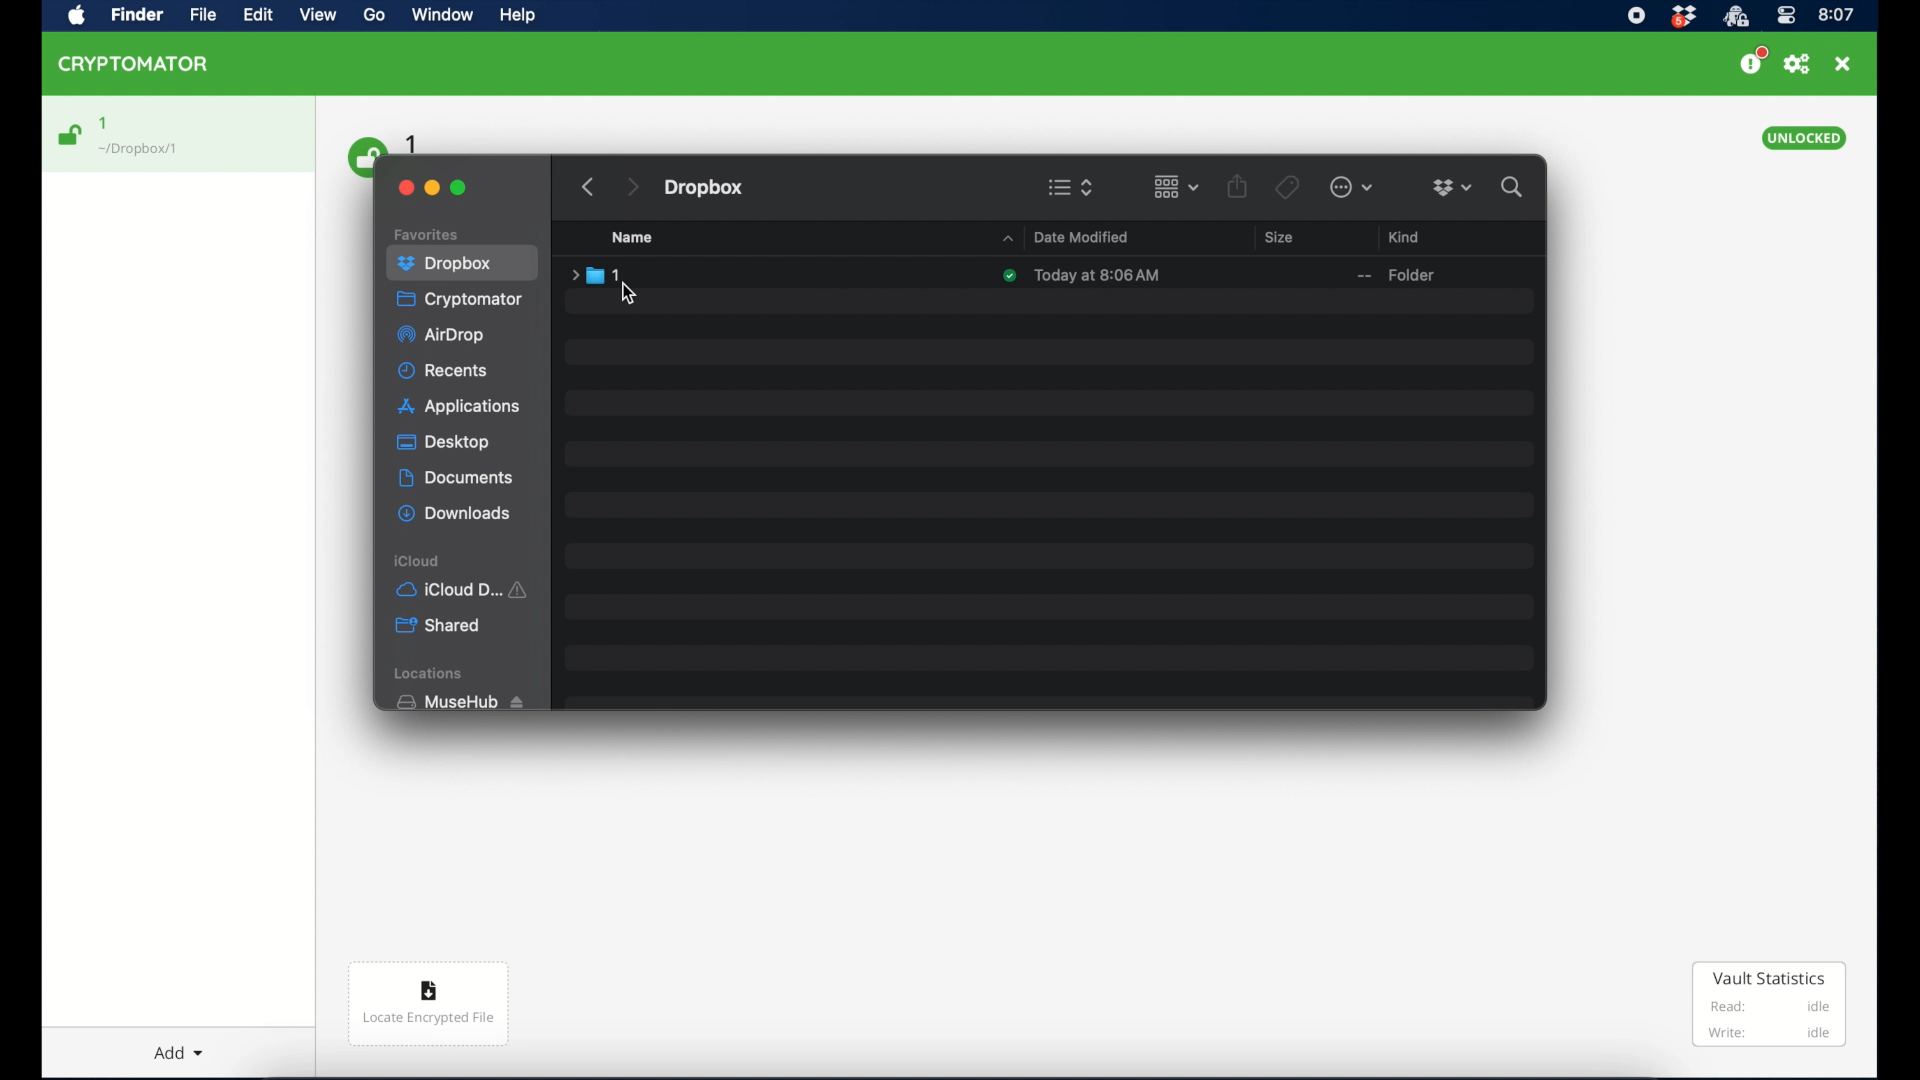 This screenshot has height=1080, width=1920. What do you see at coordinates (443, 337) in the screenshot?
I see `airdrop` at bounding box center [443, 337].